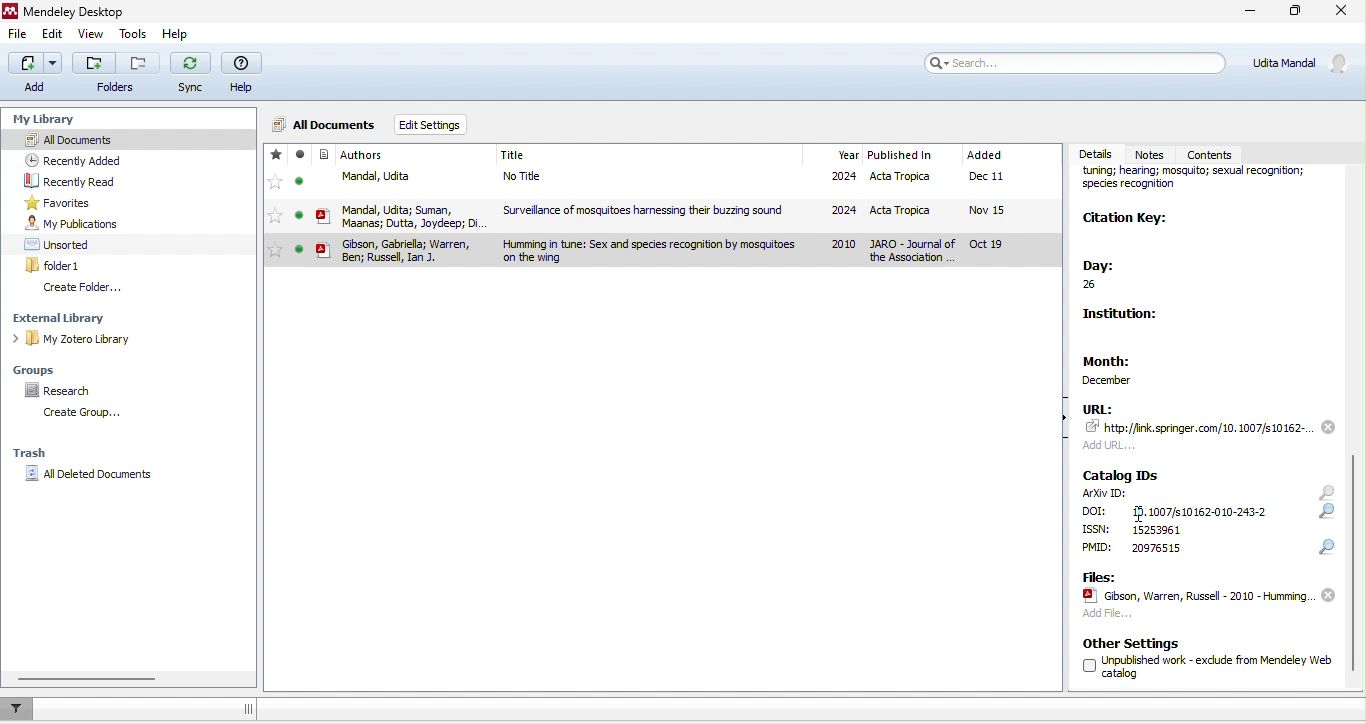 The width and height of the screenshot is (1366, 724). I want to click on text, so click(1218, 665).